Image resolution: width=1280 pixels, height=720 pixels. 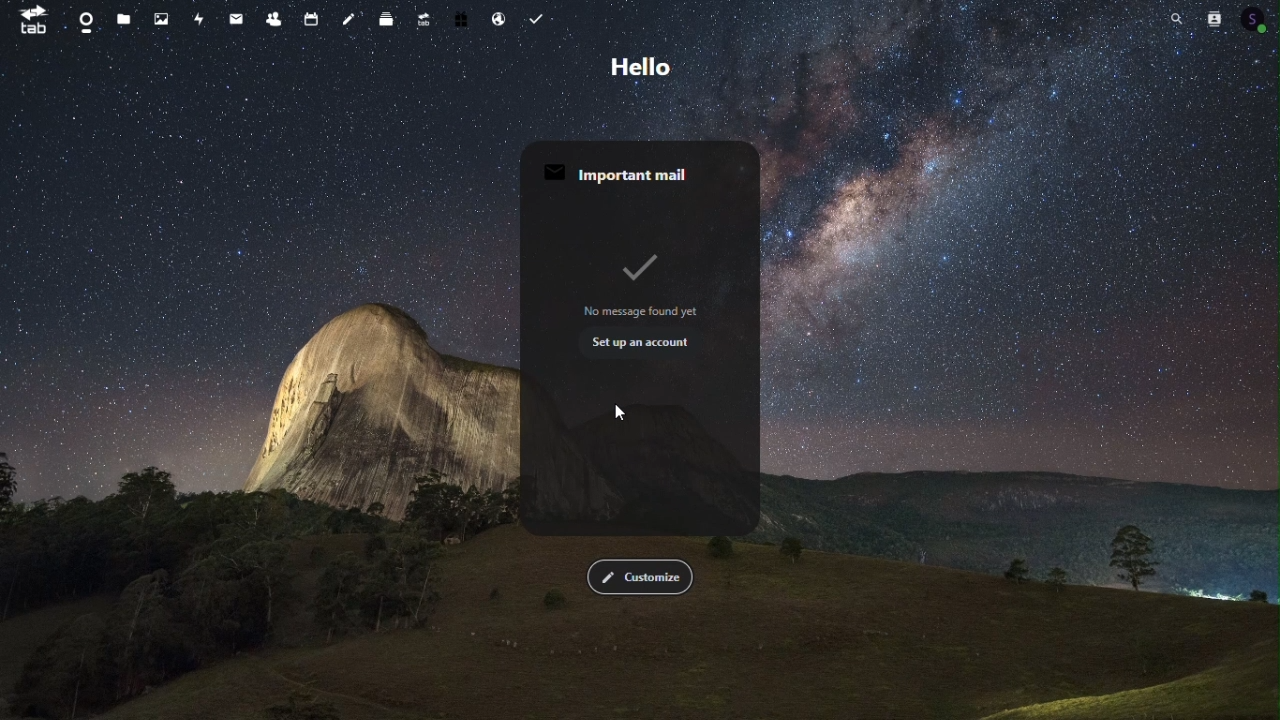 I want to click on Contacts, so click(x=1218, y=16).